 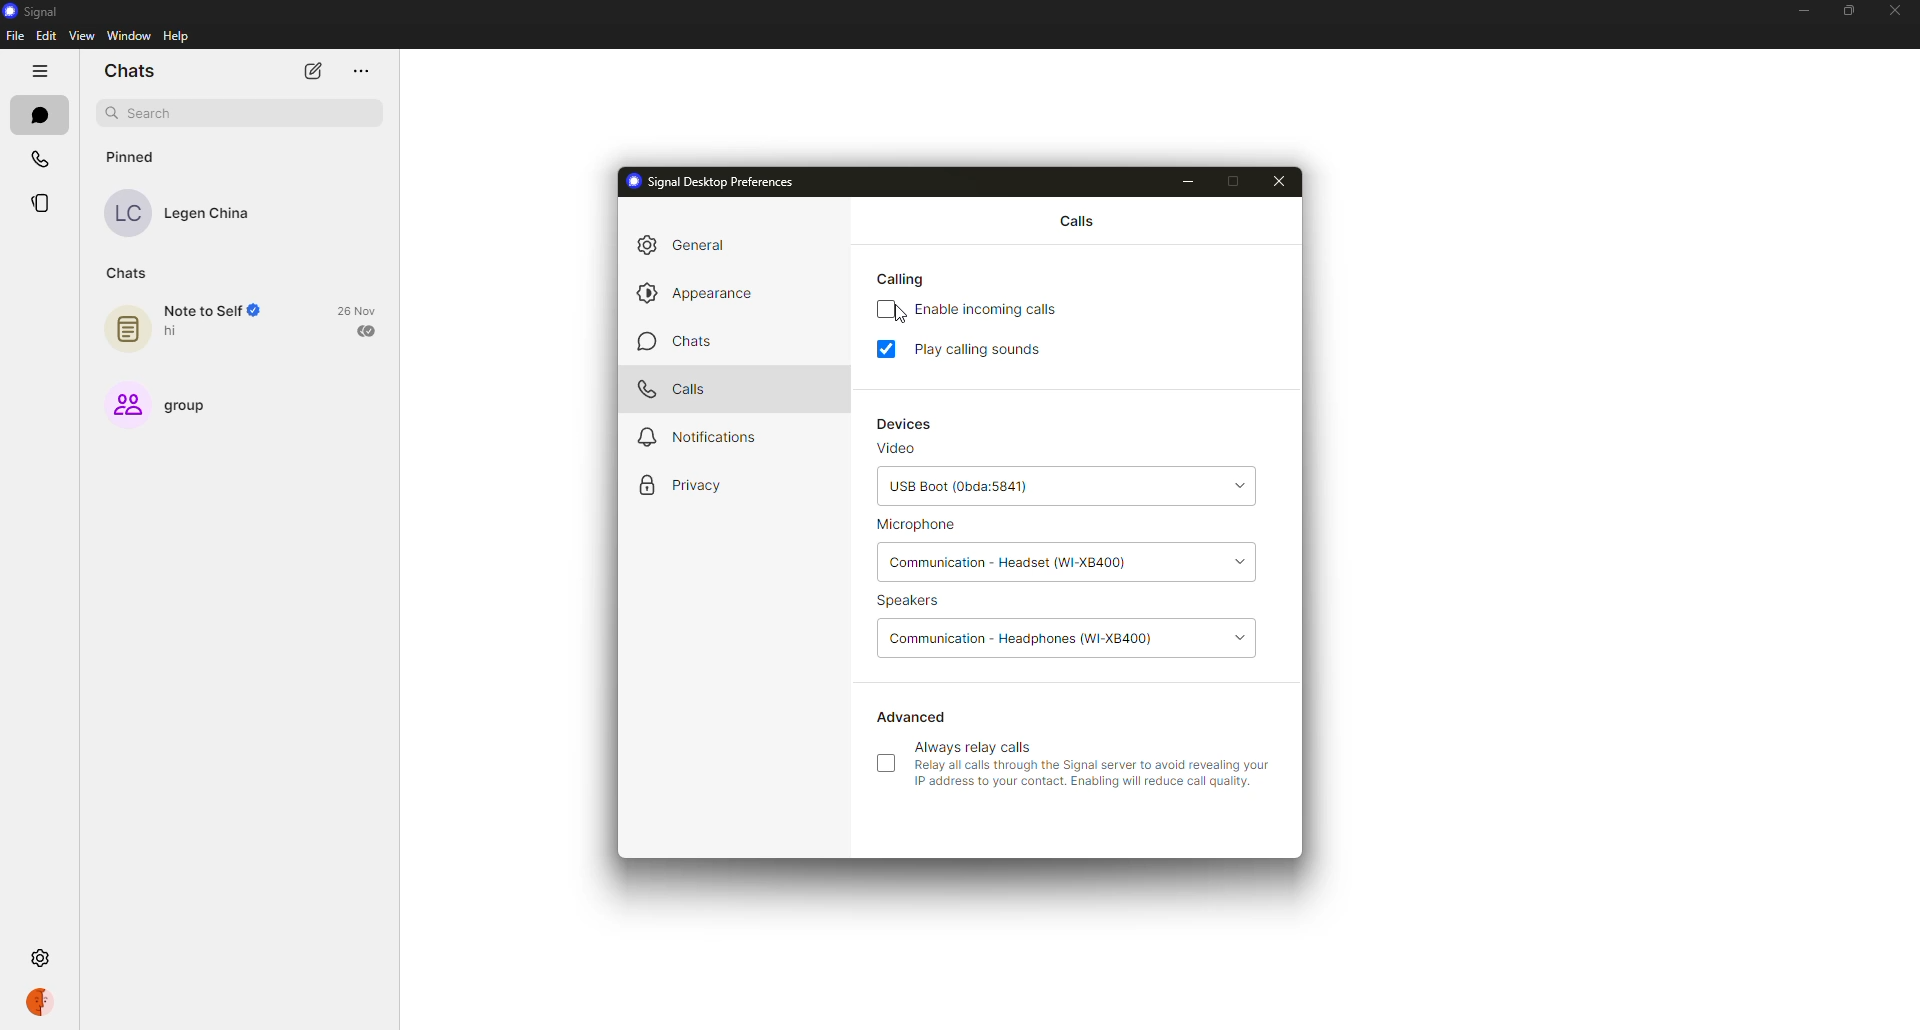 What do you see at coordinates (1244, 485) in the screenshot?
I see `drop` at bounding box center [1244, 485].